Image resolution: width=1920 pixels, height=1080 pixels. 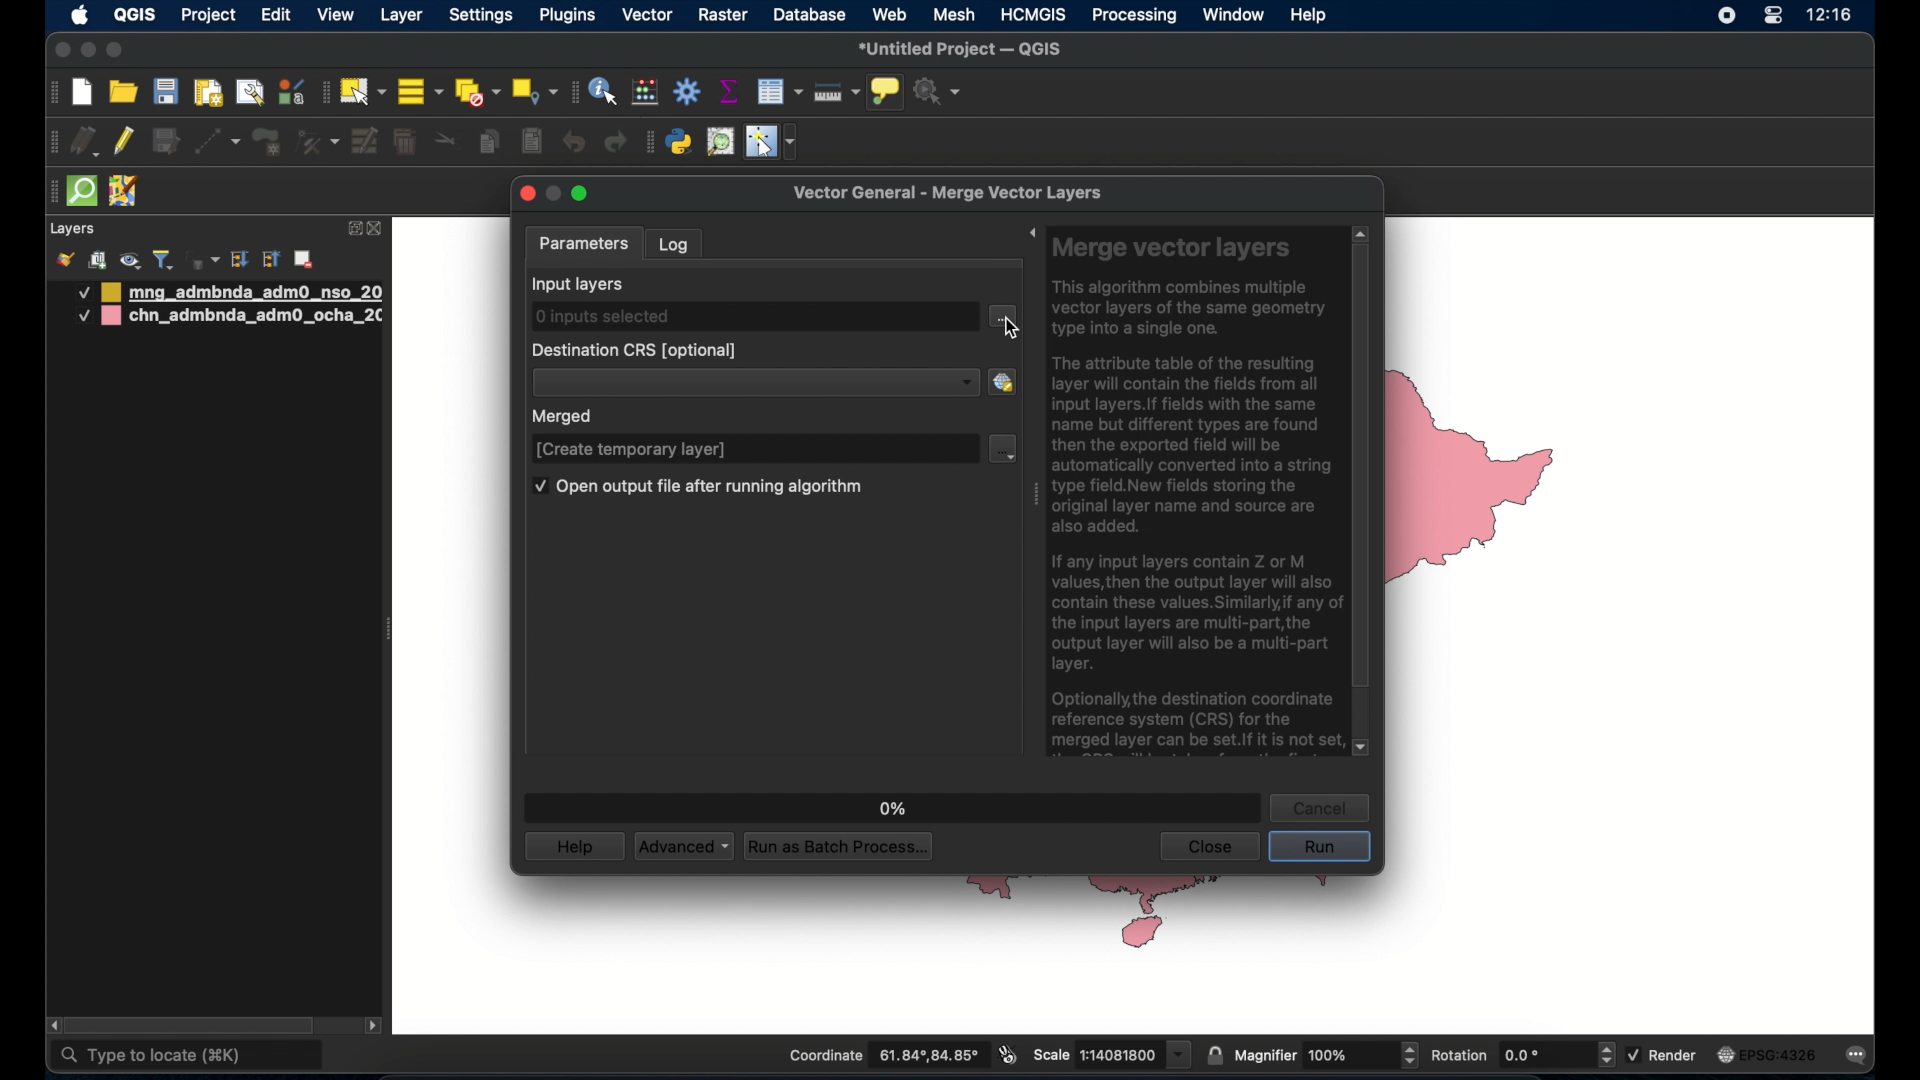 I want to click on delet selected, so click(x=403, y=142).